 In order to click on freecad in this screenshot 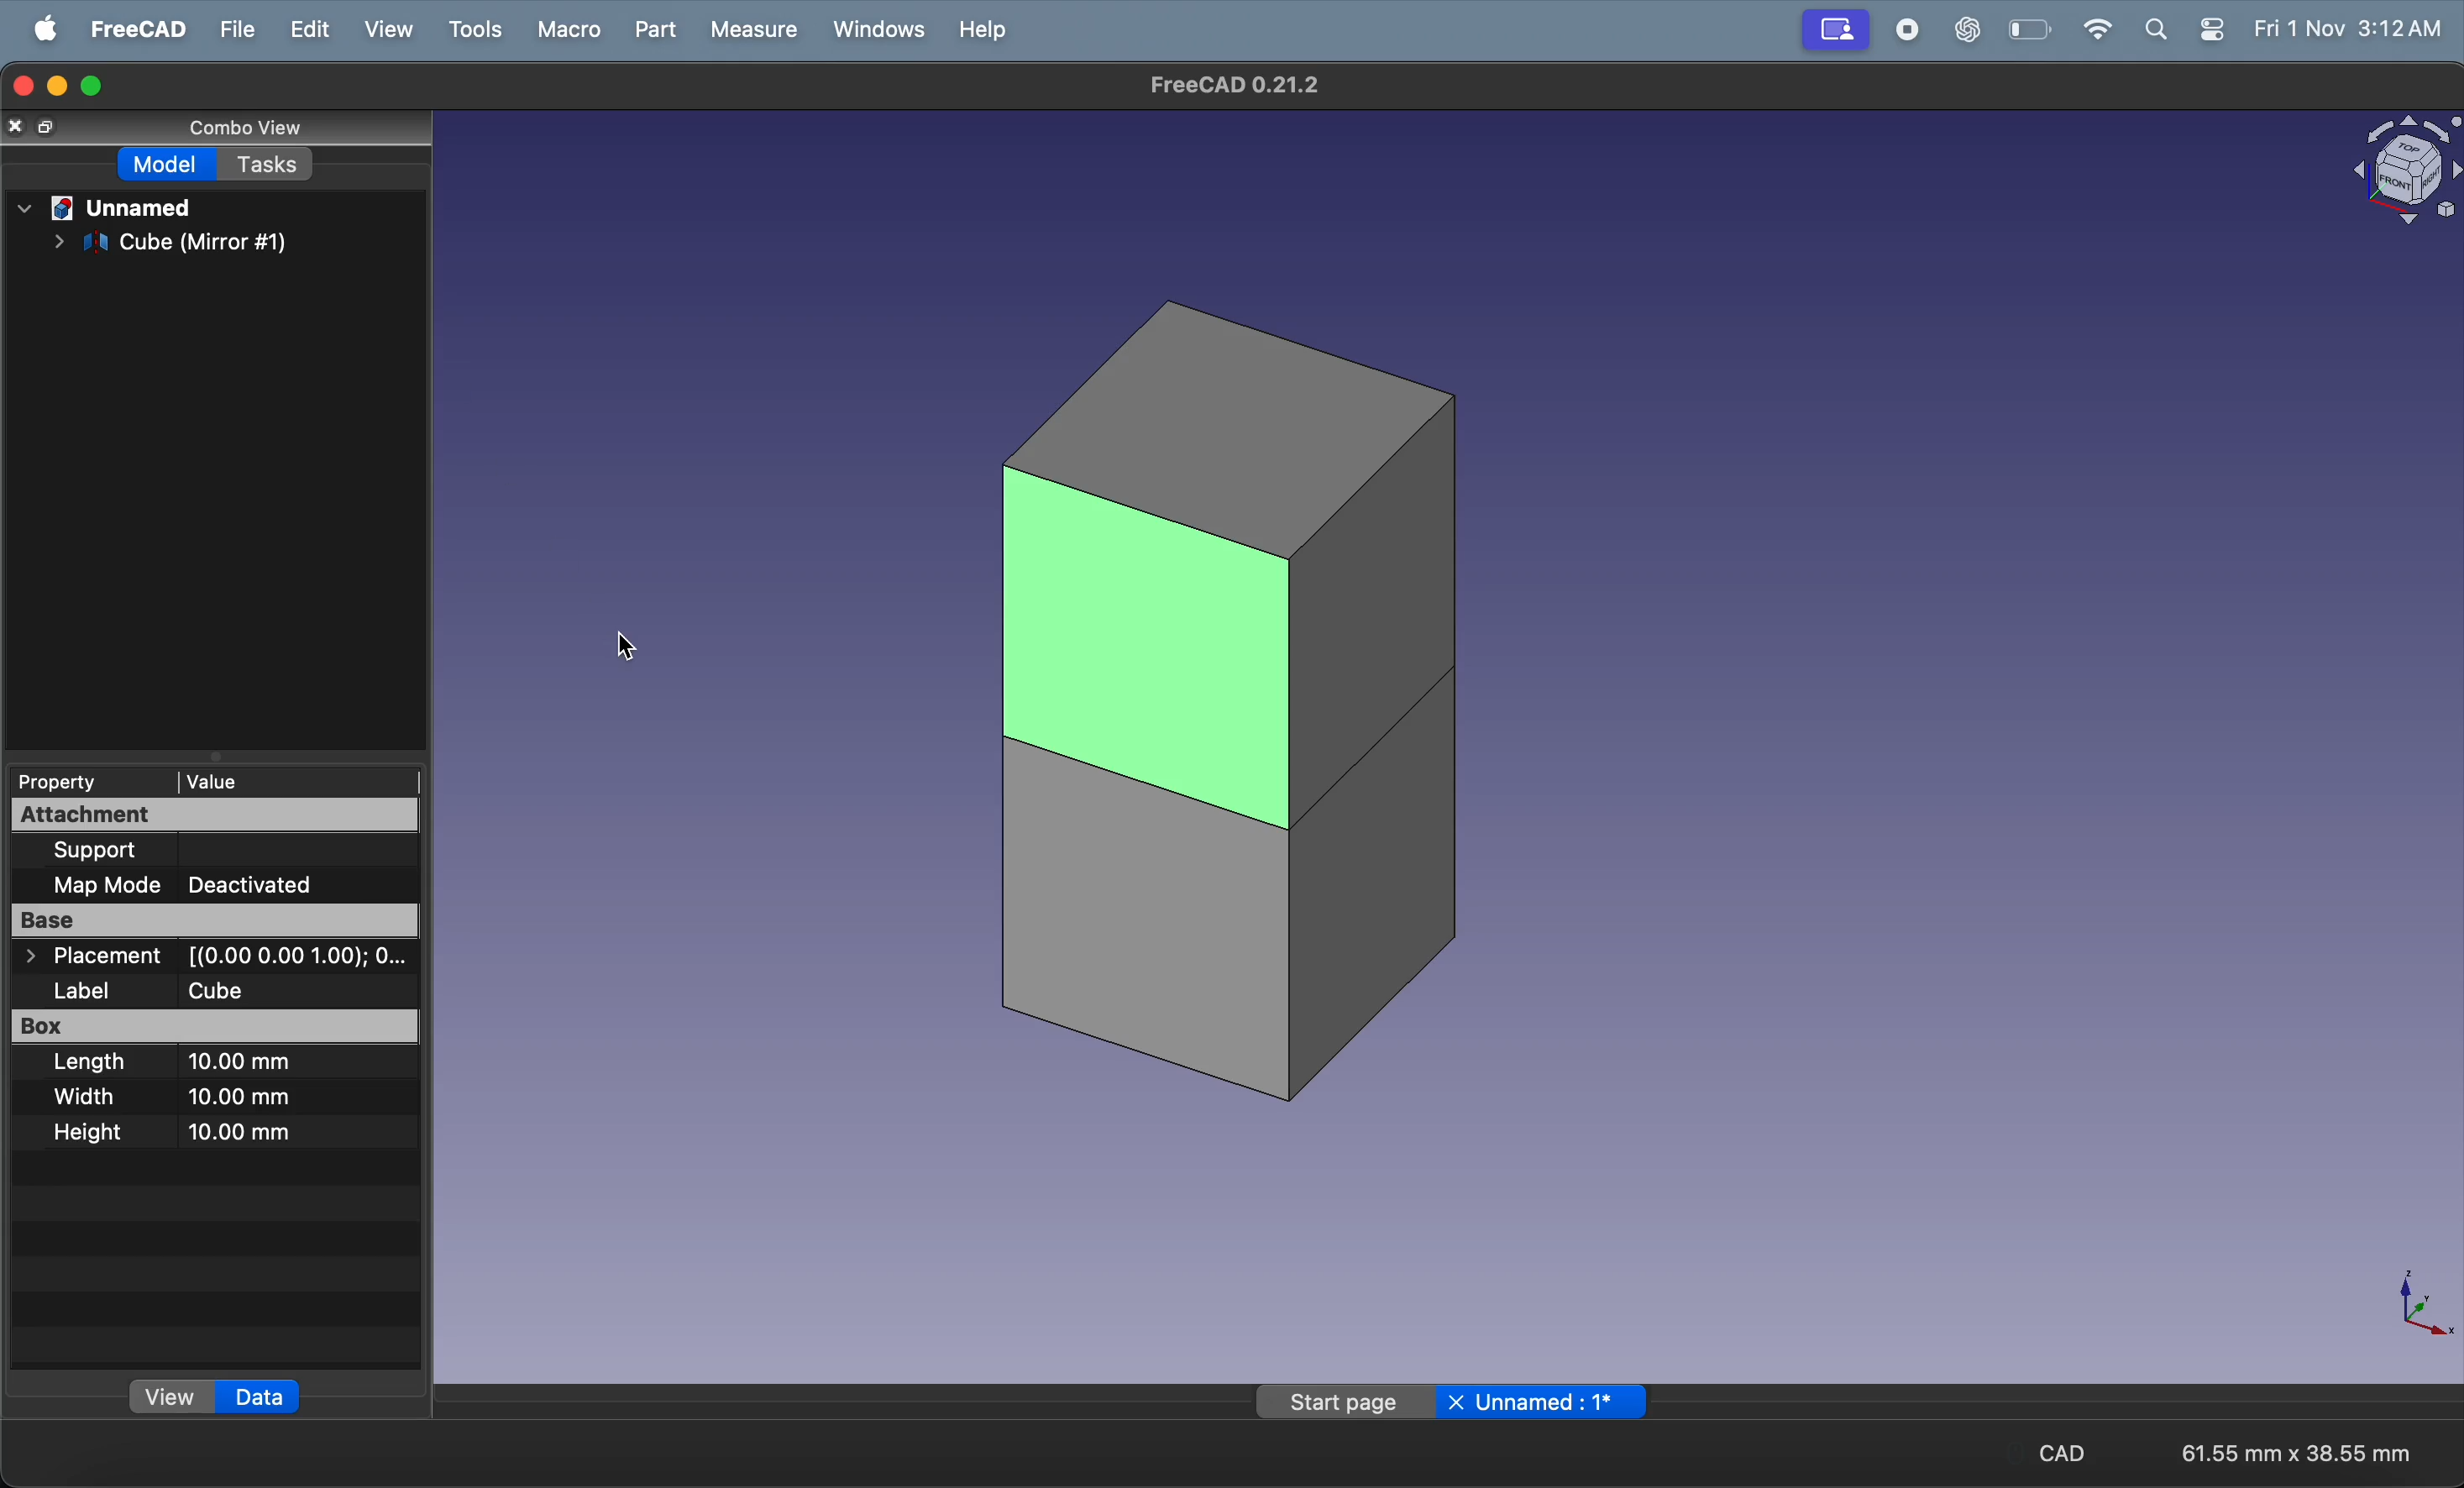, I will do `click(136, 29)`.